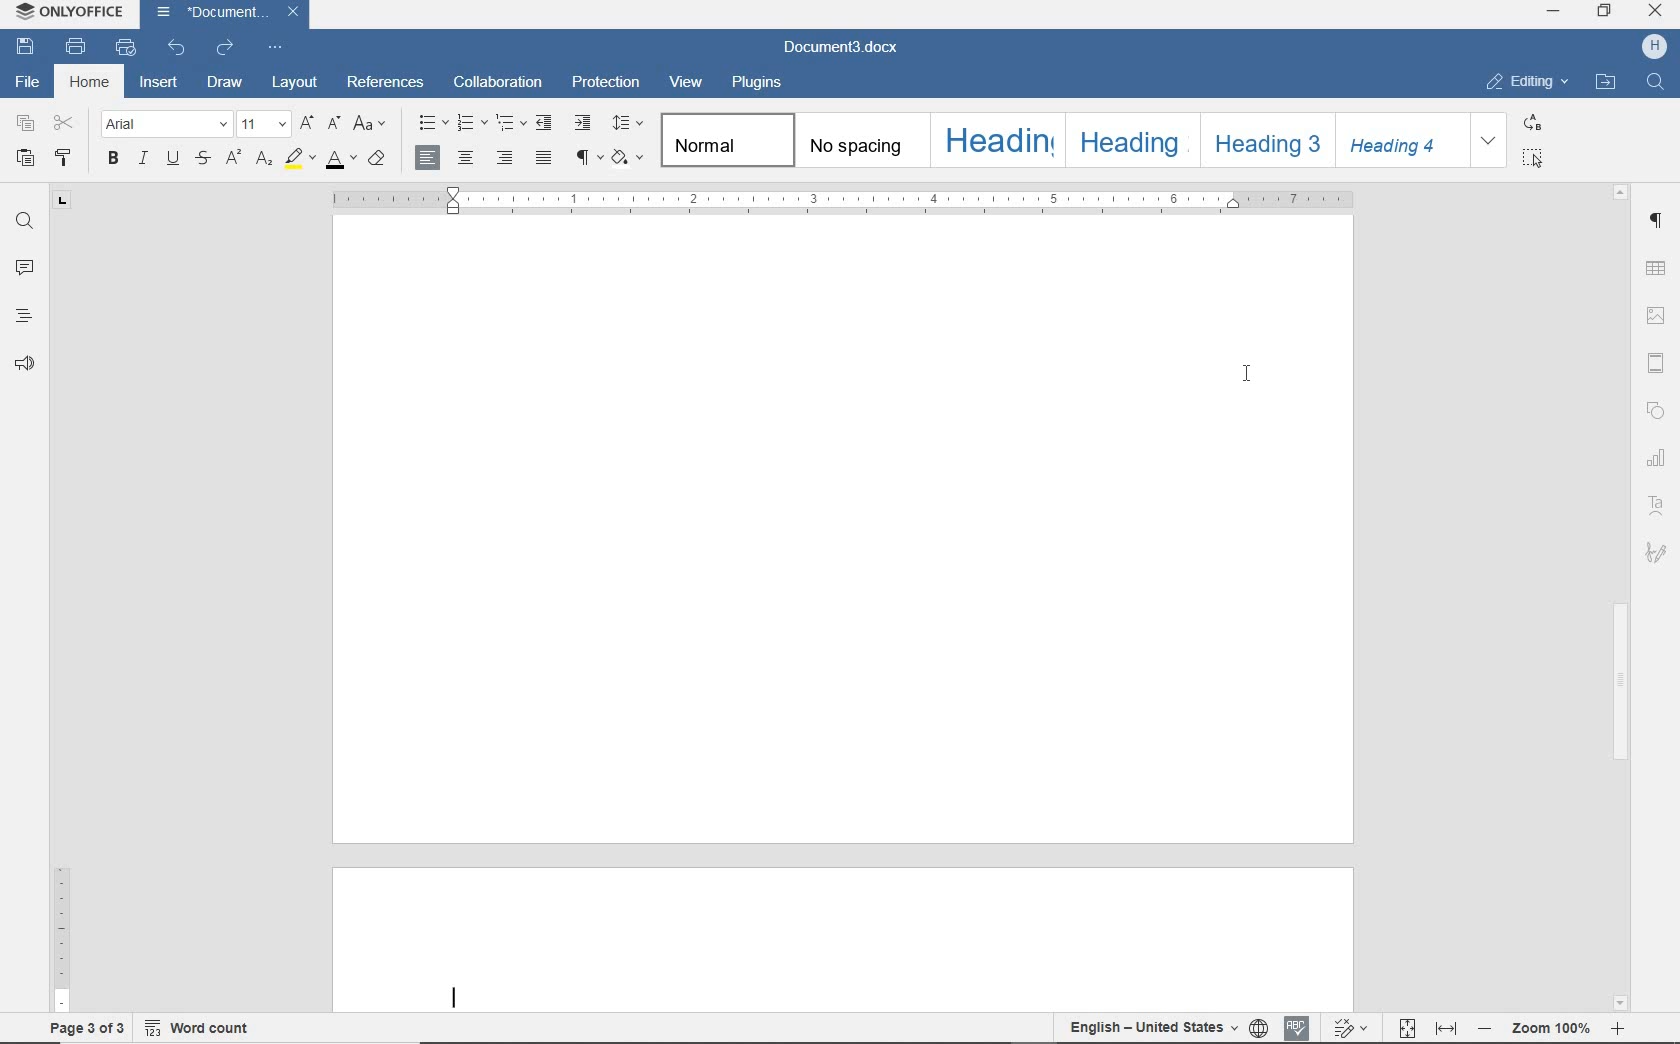 The height and width of the screenshot is (1044, 1680). I want to click on DECREASE INDENT, so click(544, 125).